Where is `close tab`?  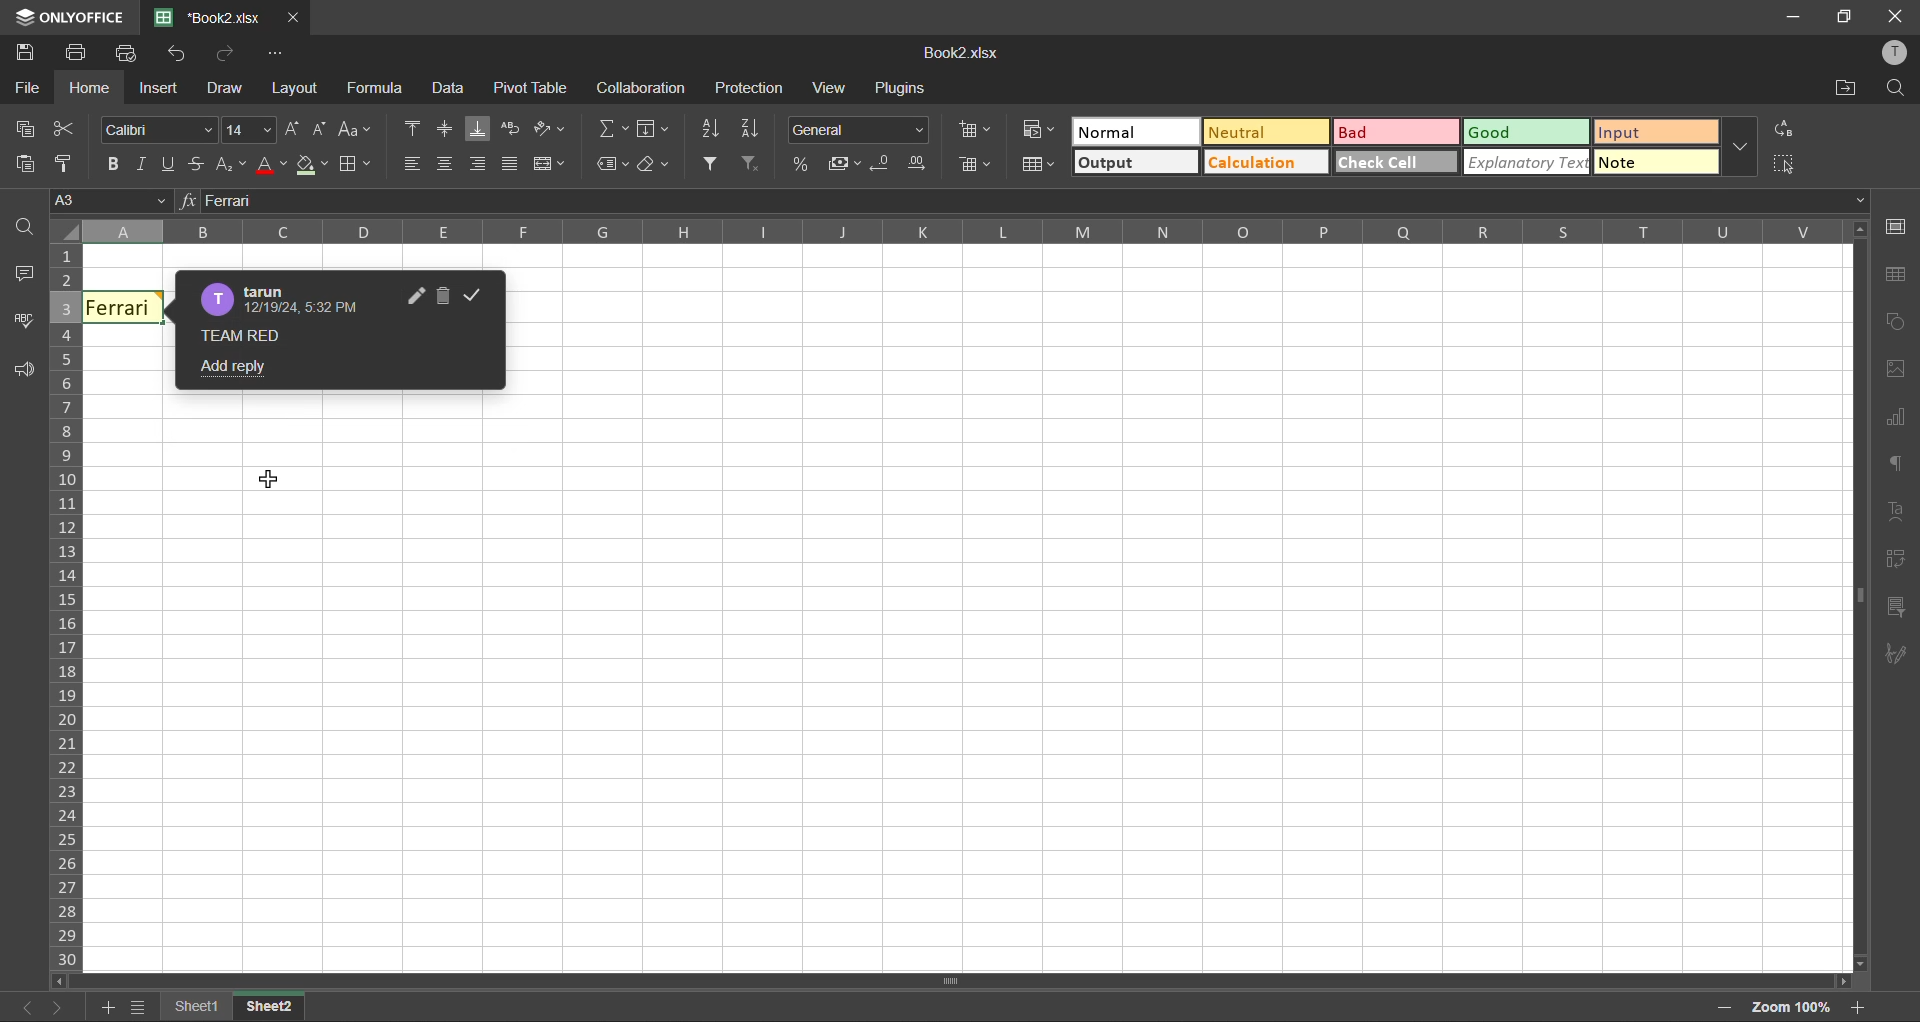 close tab is located at coordinates (291, 15).